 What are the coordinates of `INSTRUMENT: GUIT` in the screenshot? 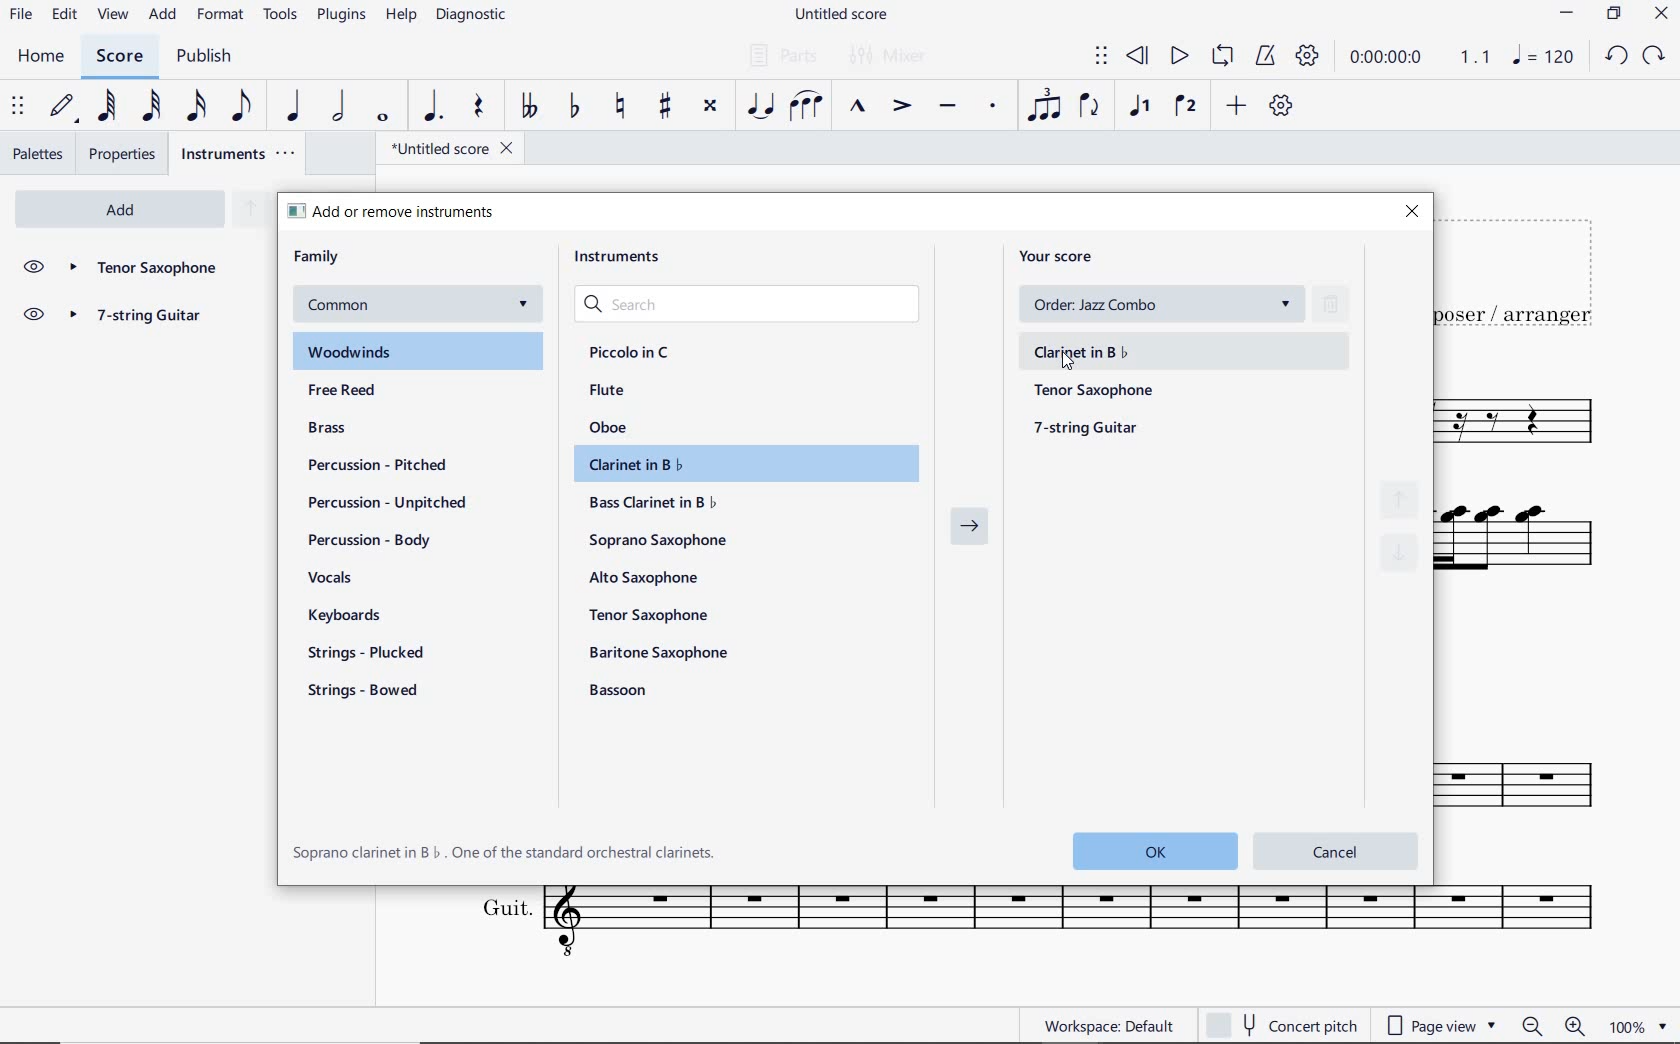 It's located at (1026, 925).